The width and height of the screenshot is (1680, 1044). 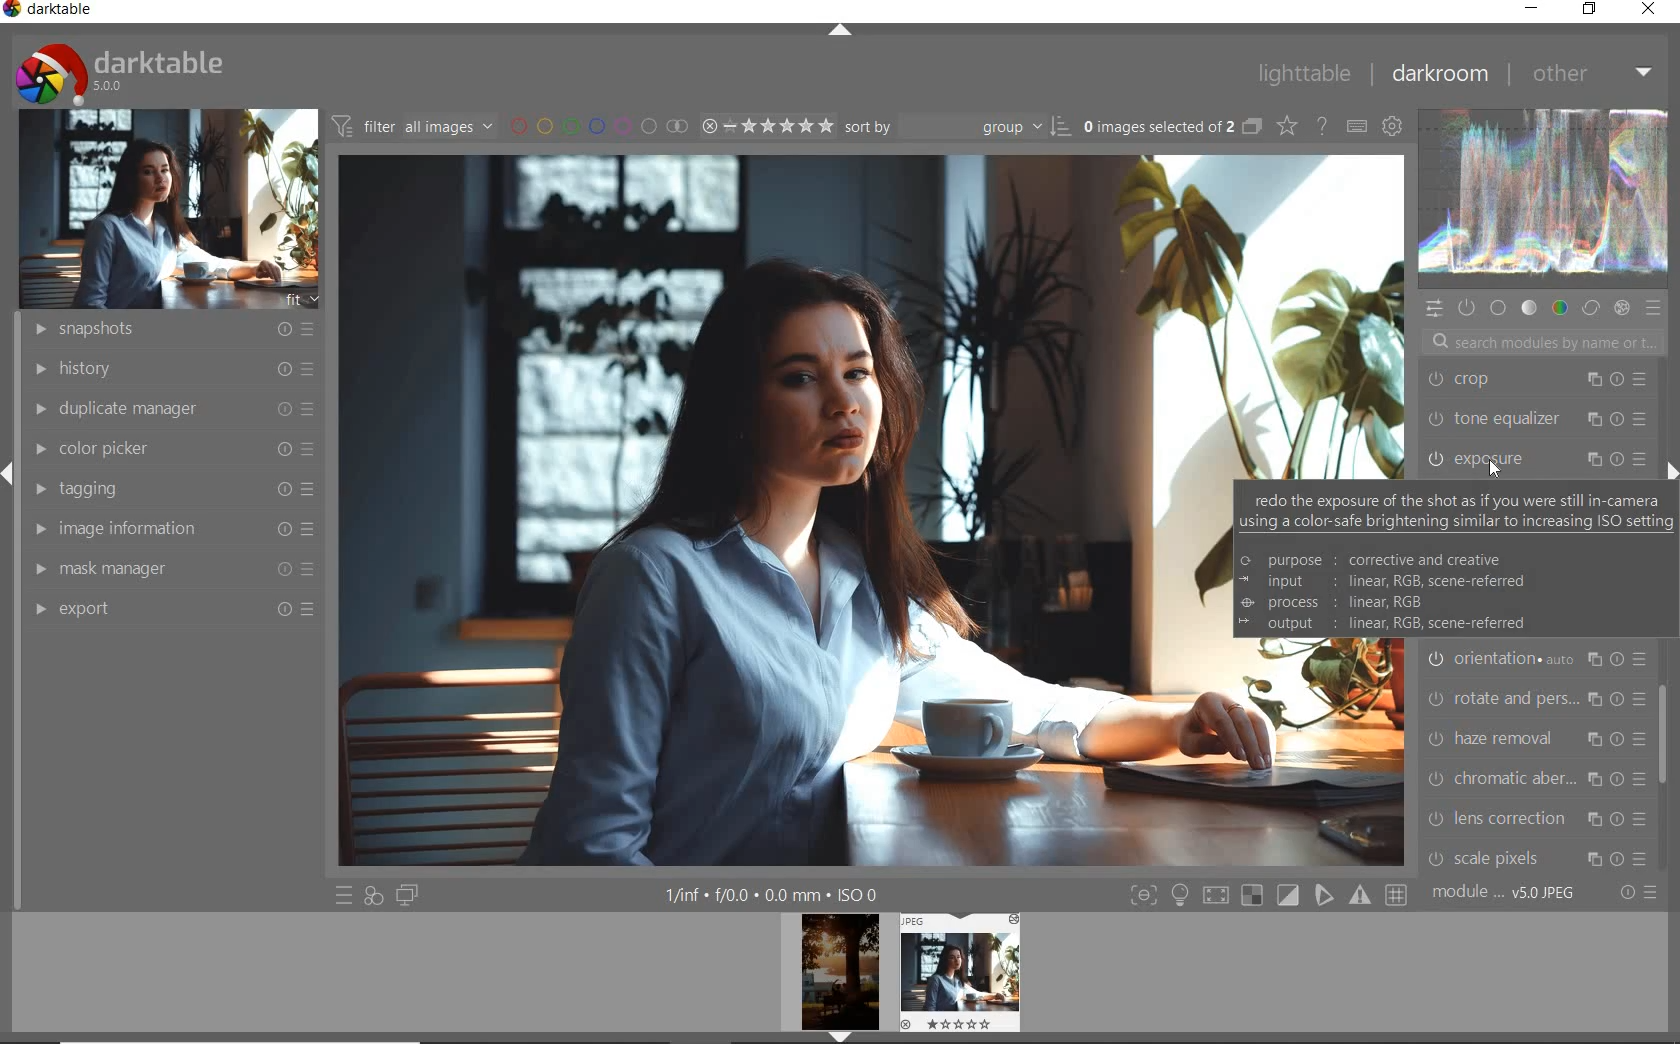 What do you see at coordinates (1251, 128) in the screenshot?
I see `COLLAPSE GROUPED IMAGE` at bounding box center [1251, 128].